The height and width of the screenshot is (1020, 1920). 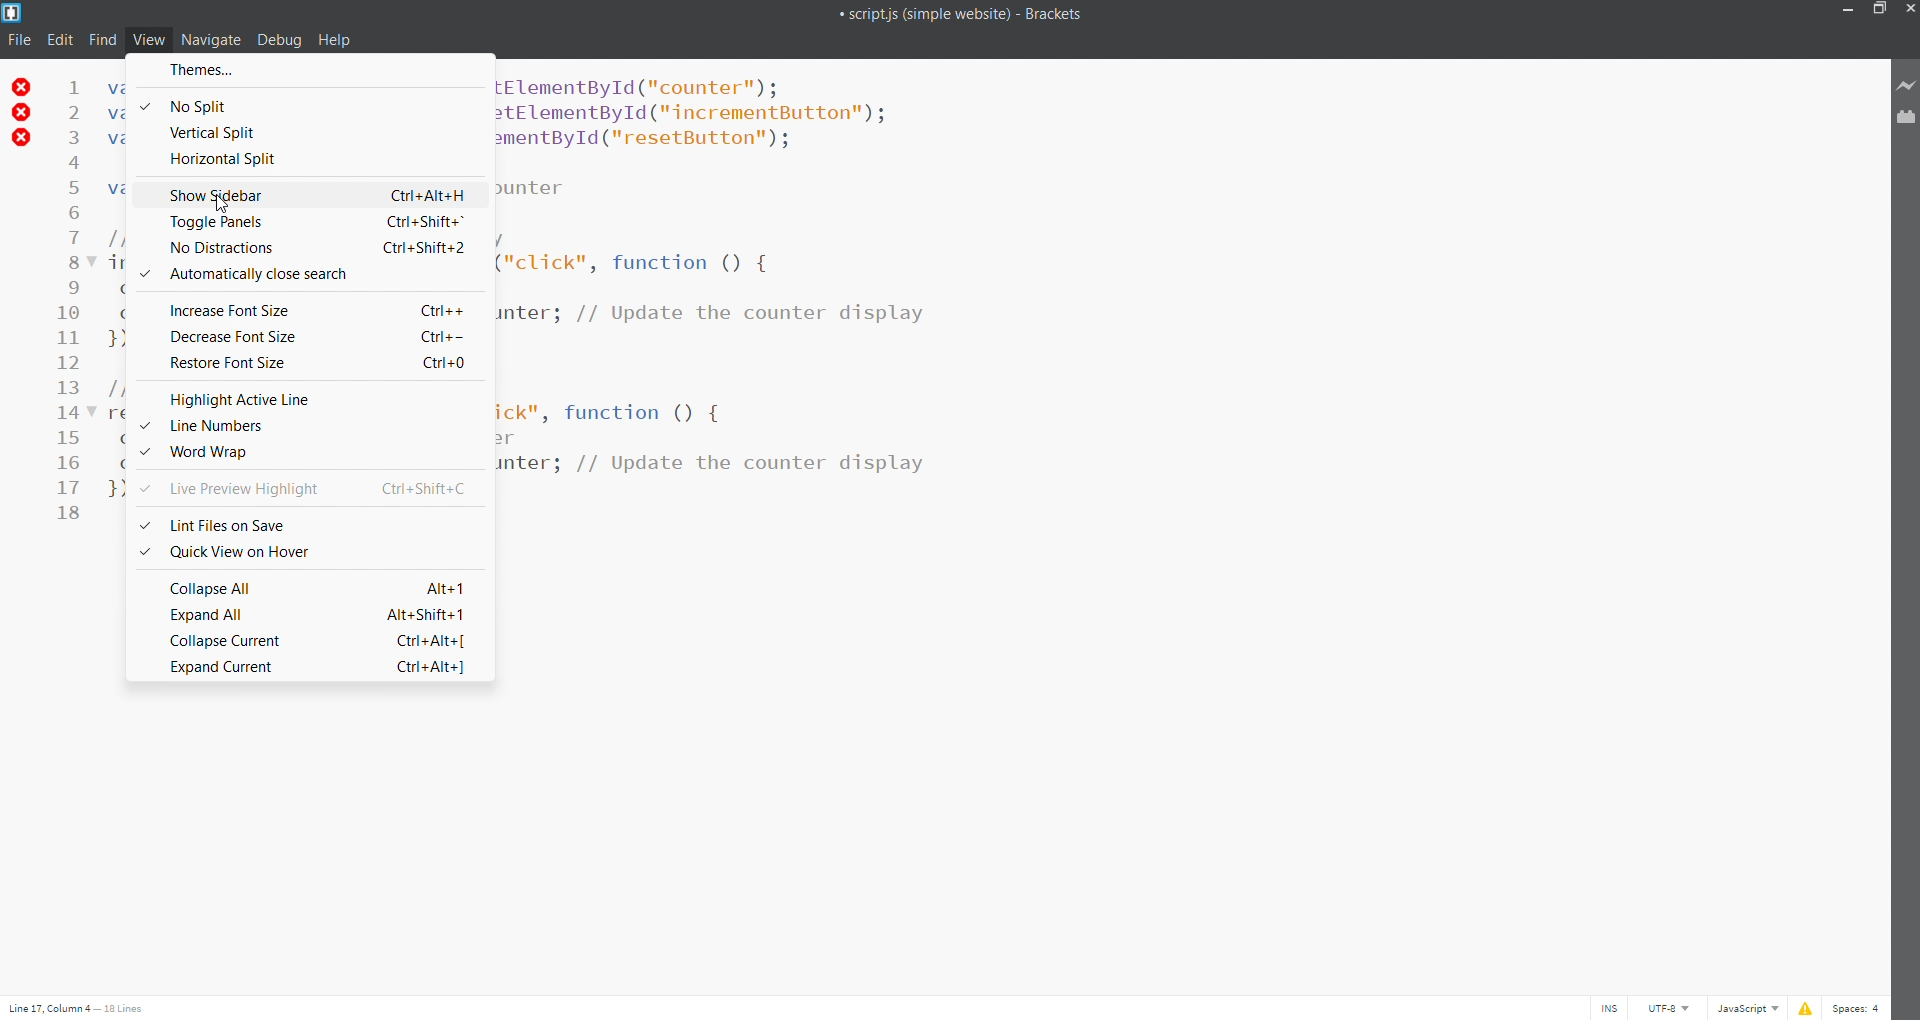 What do you see at coordinates (104, 40) in the screenshot?
I see `find` at bounding box center [104, 40].